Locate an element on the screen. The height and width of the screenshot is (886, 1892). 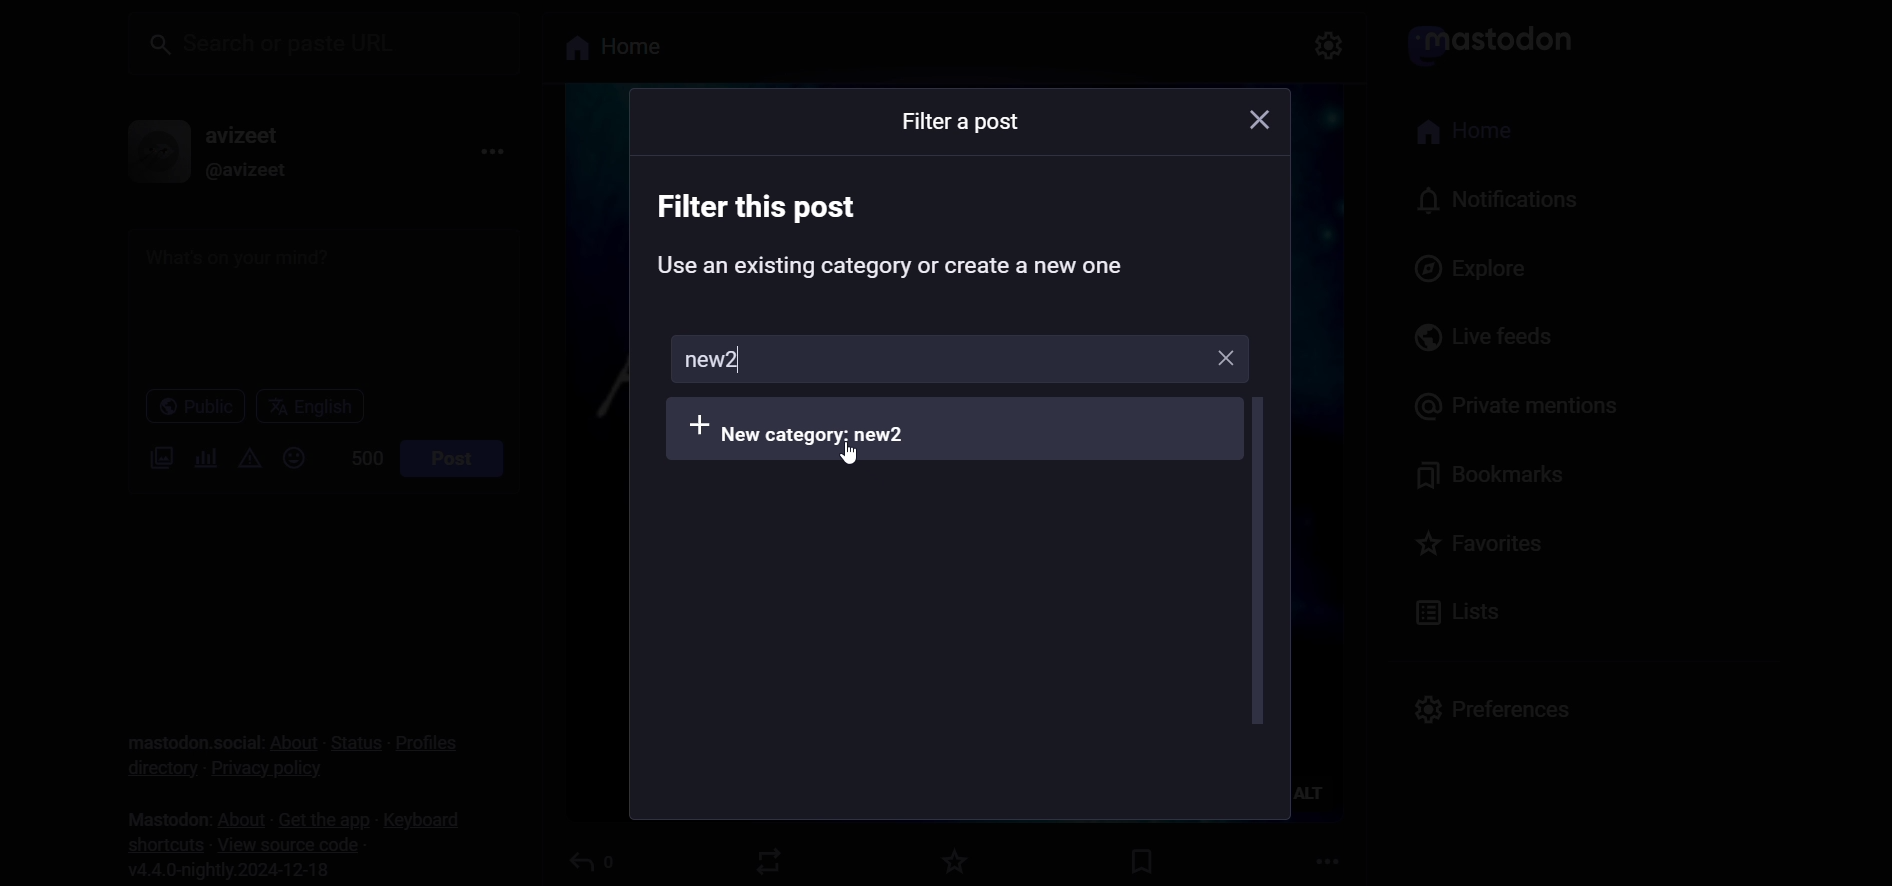
Close is located at coordinates (1227, 360).